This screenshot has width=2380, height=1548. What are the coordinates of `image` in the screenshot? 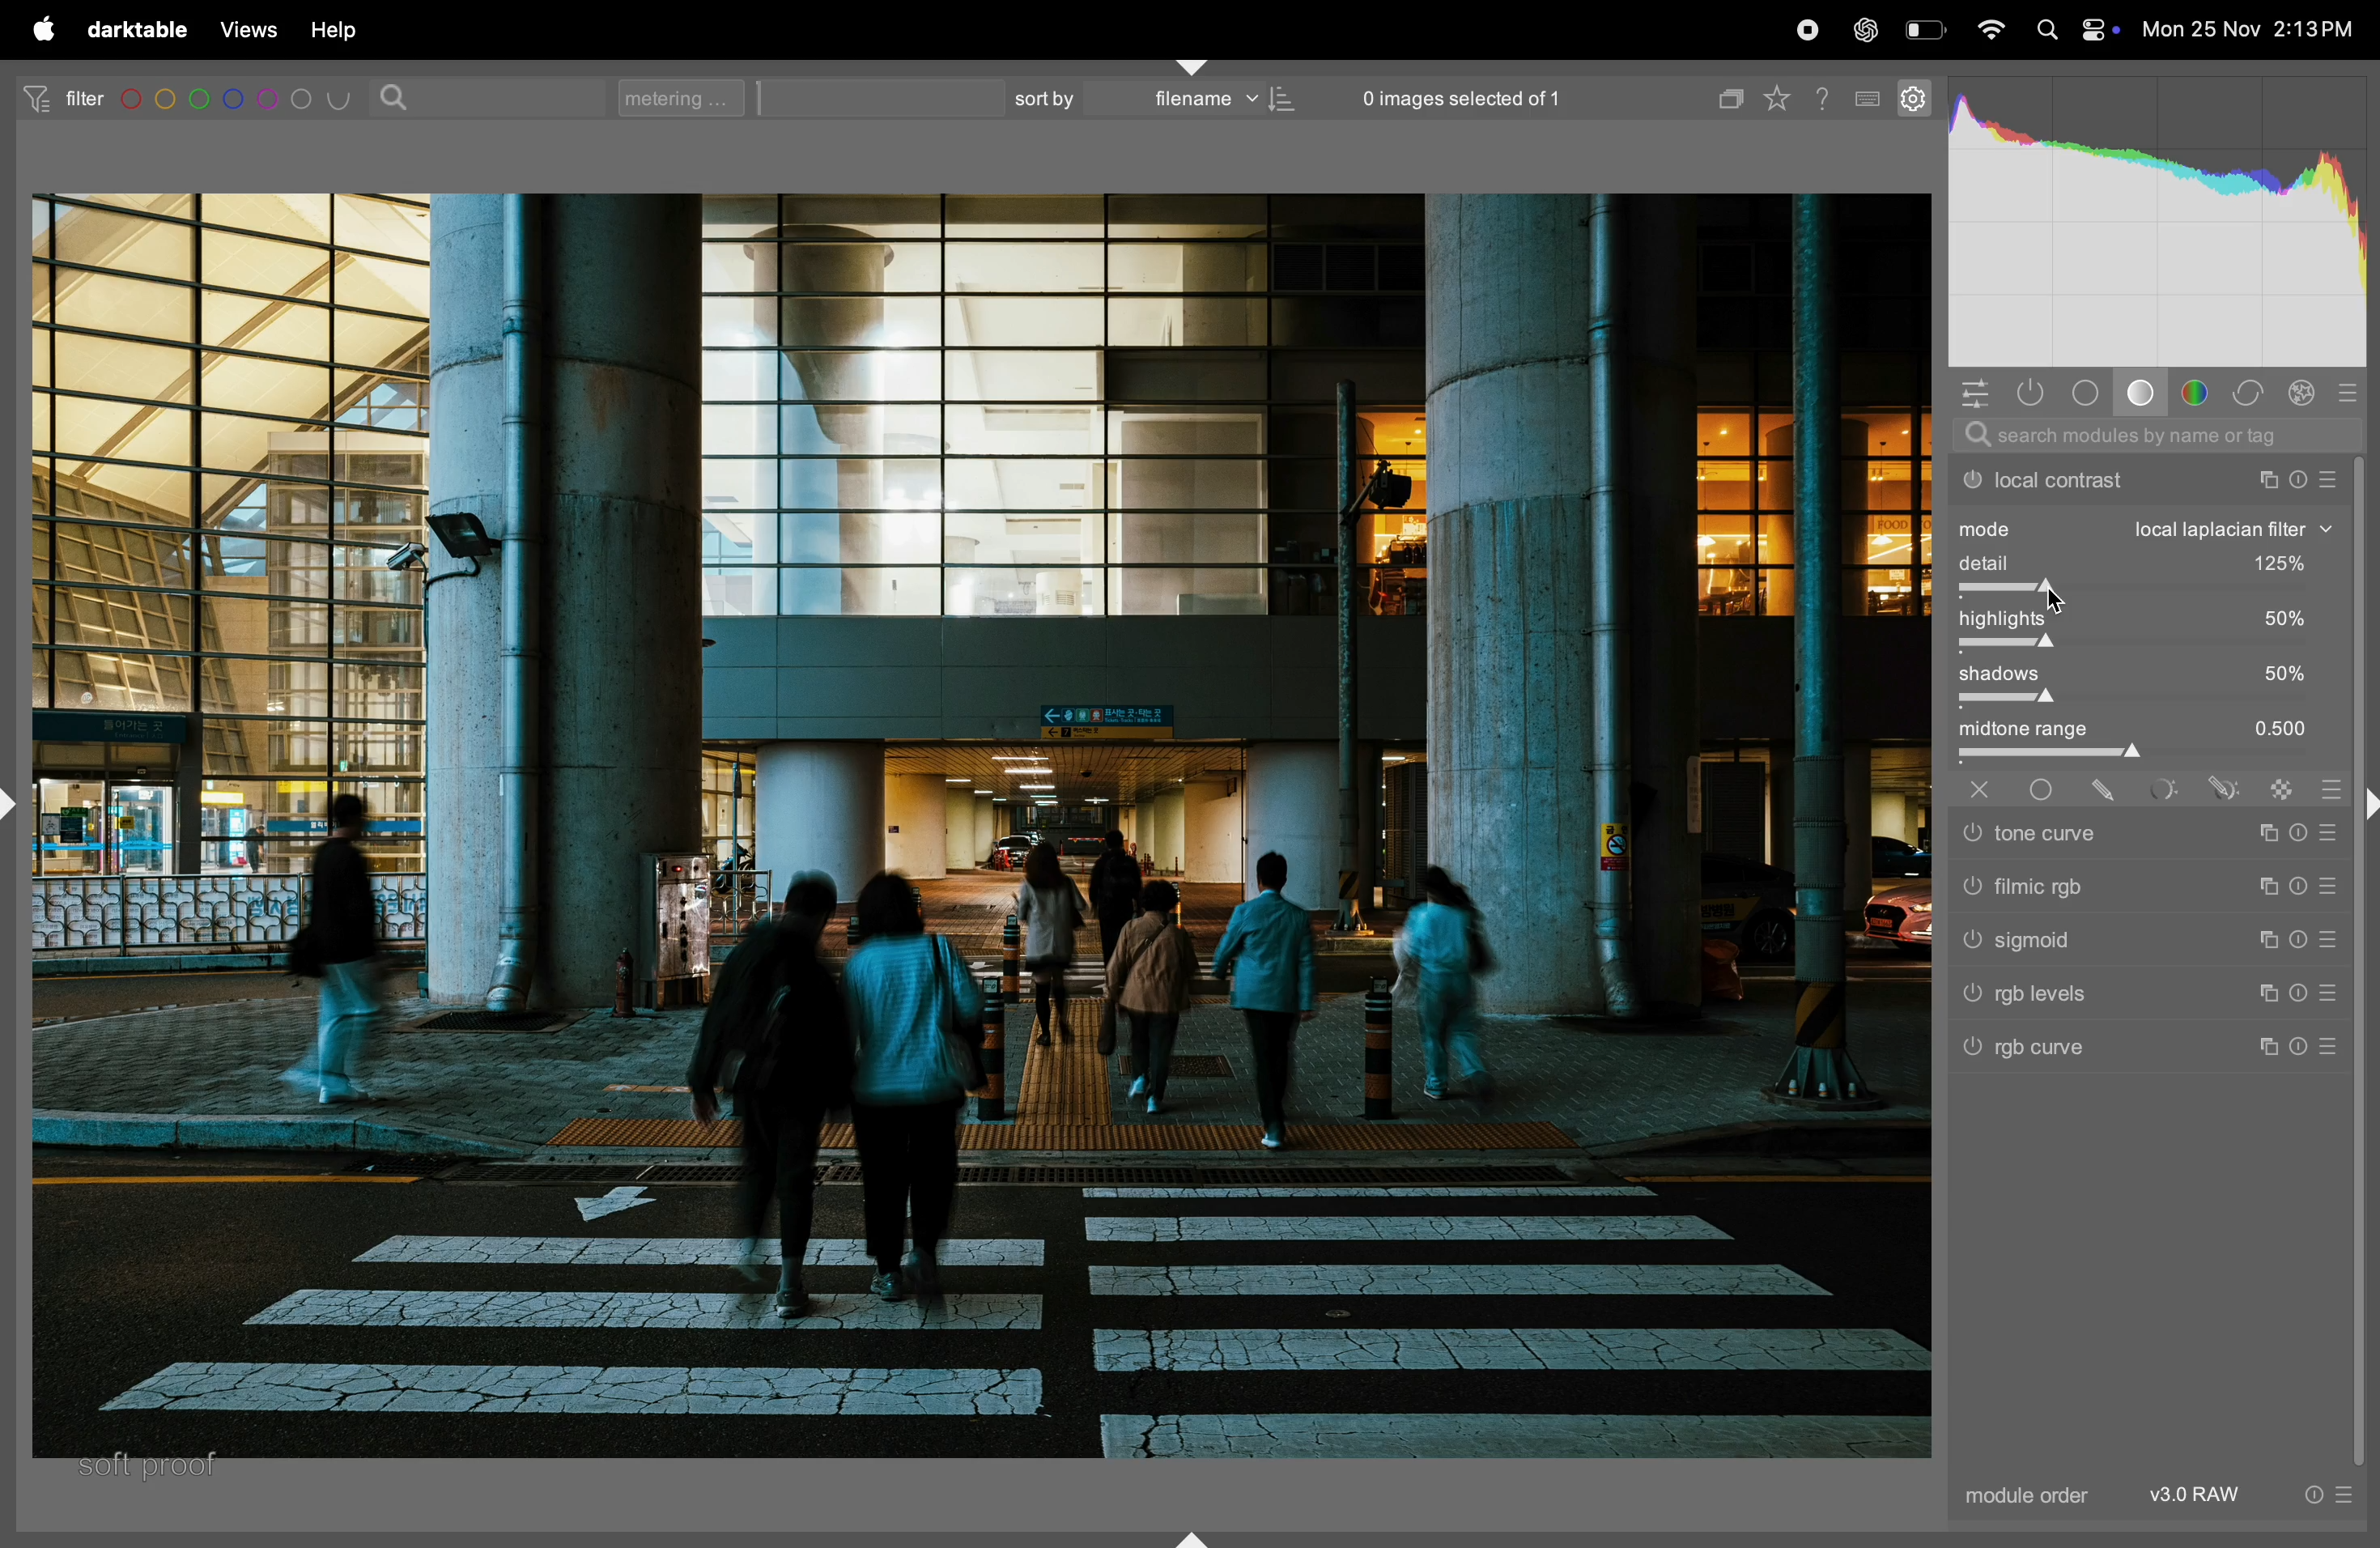 It's located at (973, 828).